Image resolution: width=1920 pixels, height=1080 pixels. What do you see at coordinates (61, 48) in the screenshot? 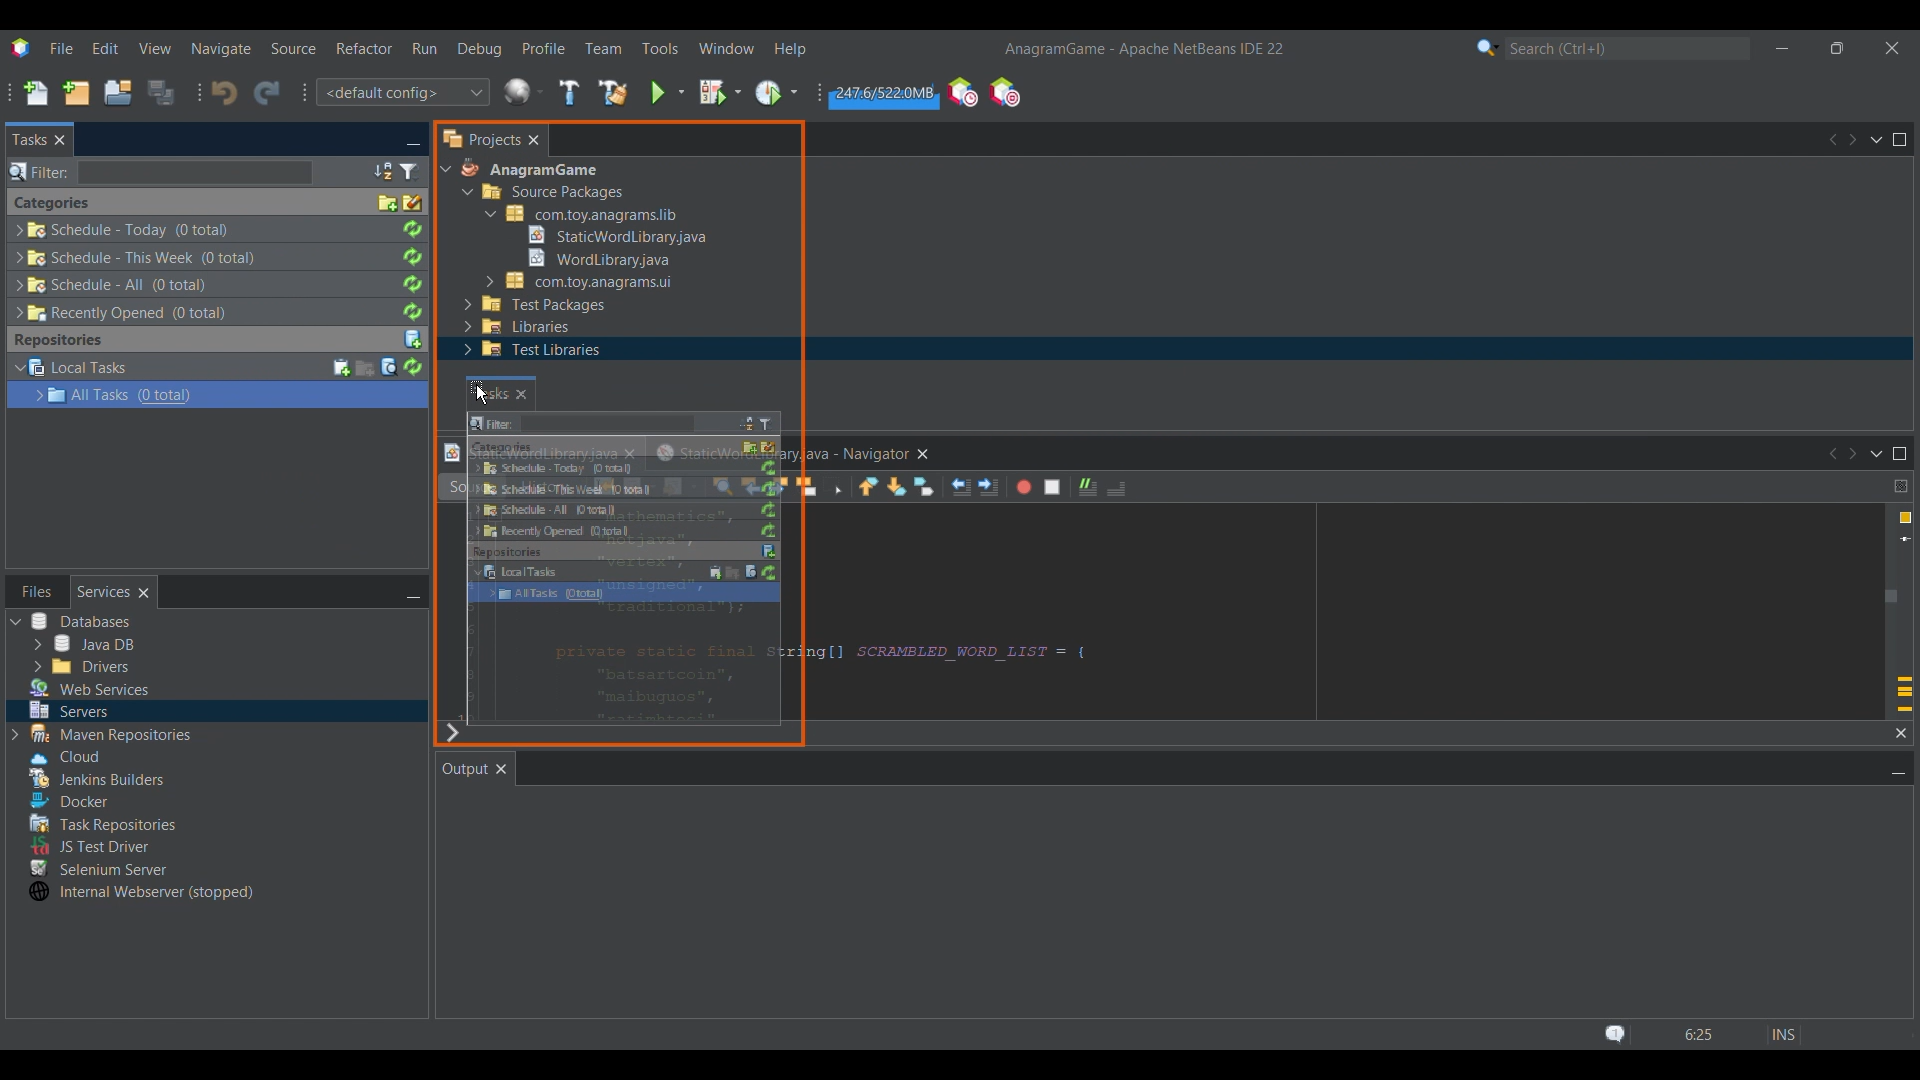
I see `File menu` at bounding box center [61, 48].